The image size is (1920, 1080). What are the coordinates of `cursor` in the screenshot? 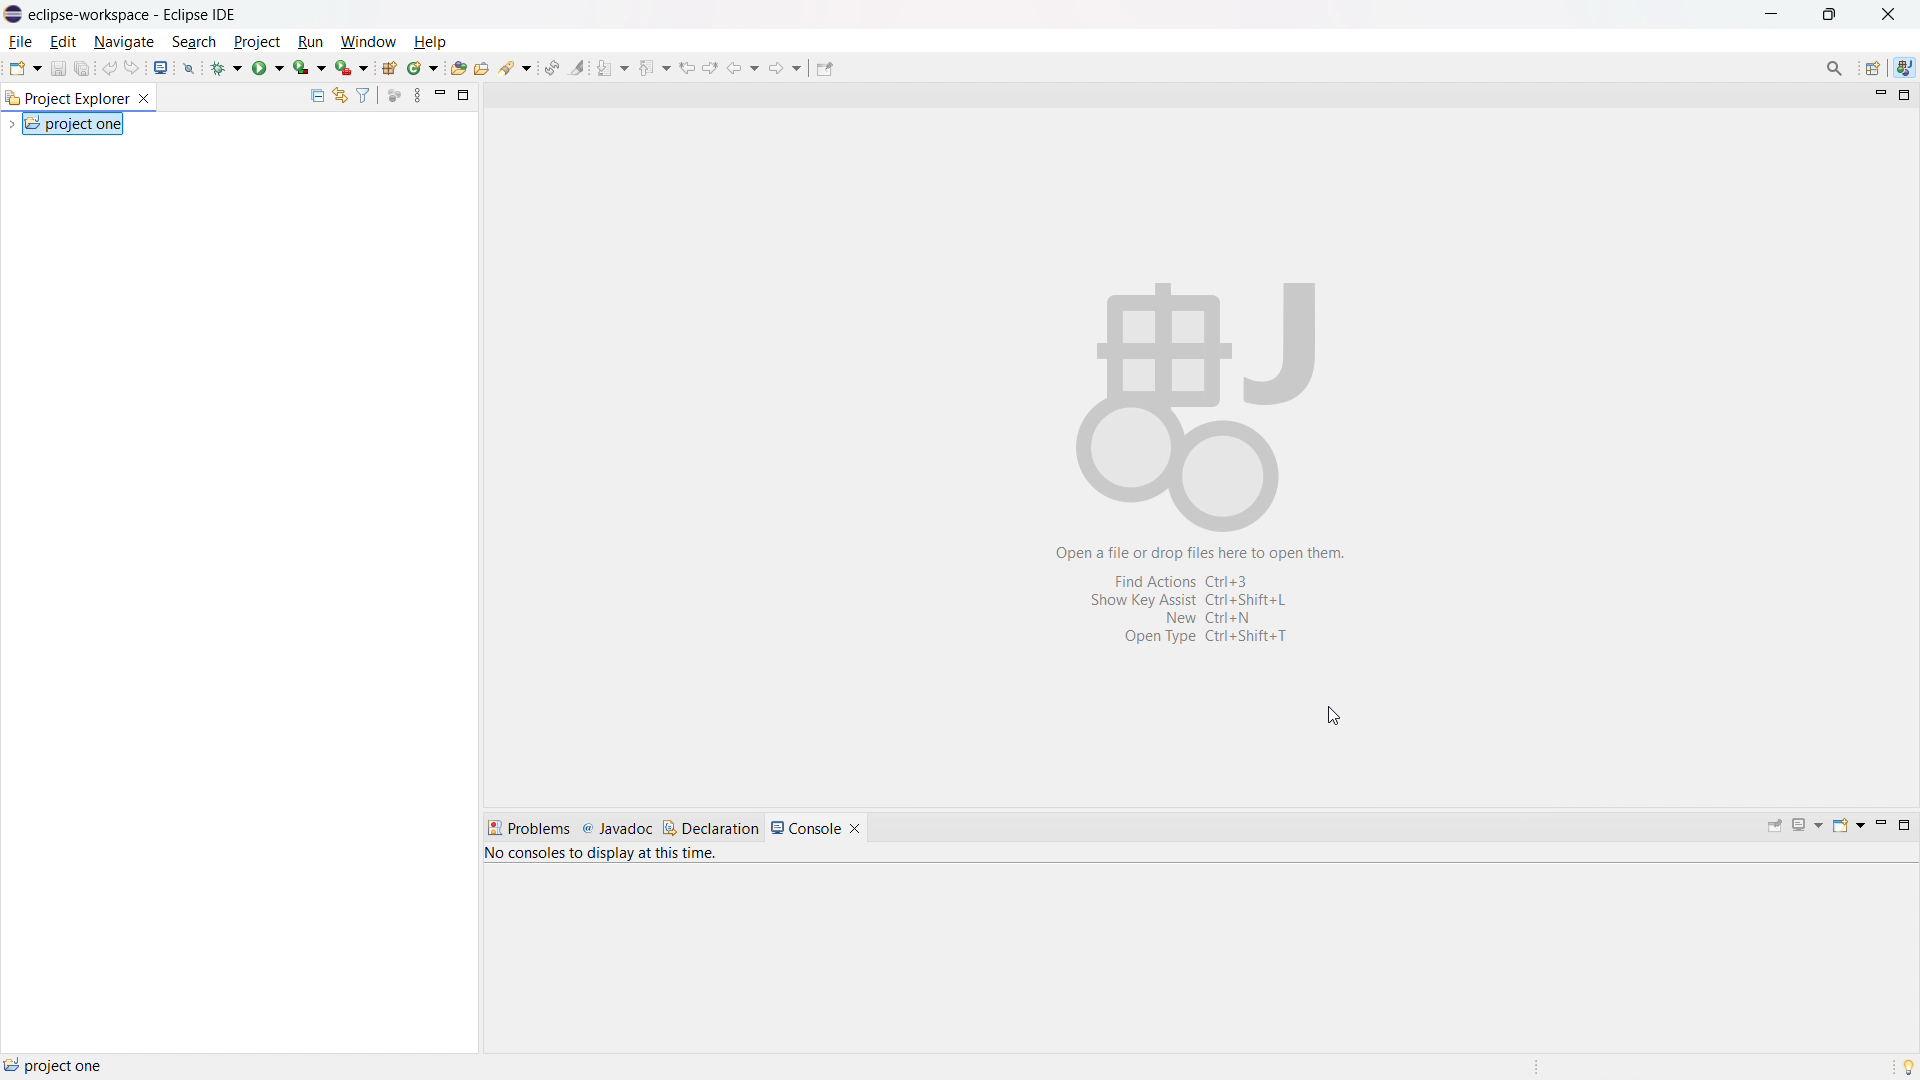 It's located at (1331, 716).